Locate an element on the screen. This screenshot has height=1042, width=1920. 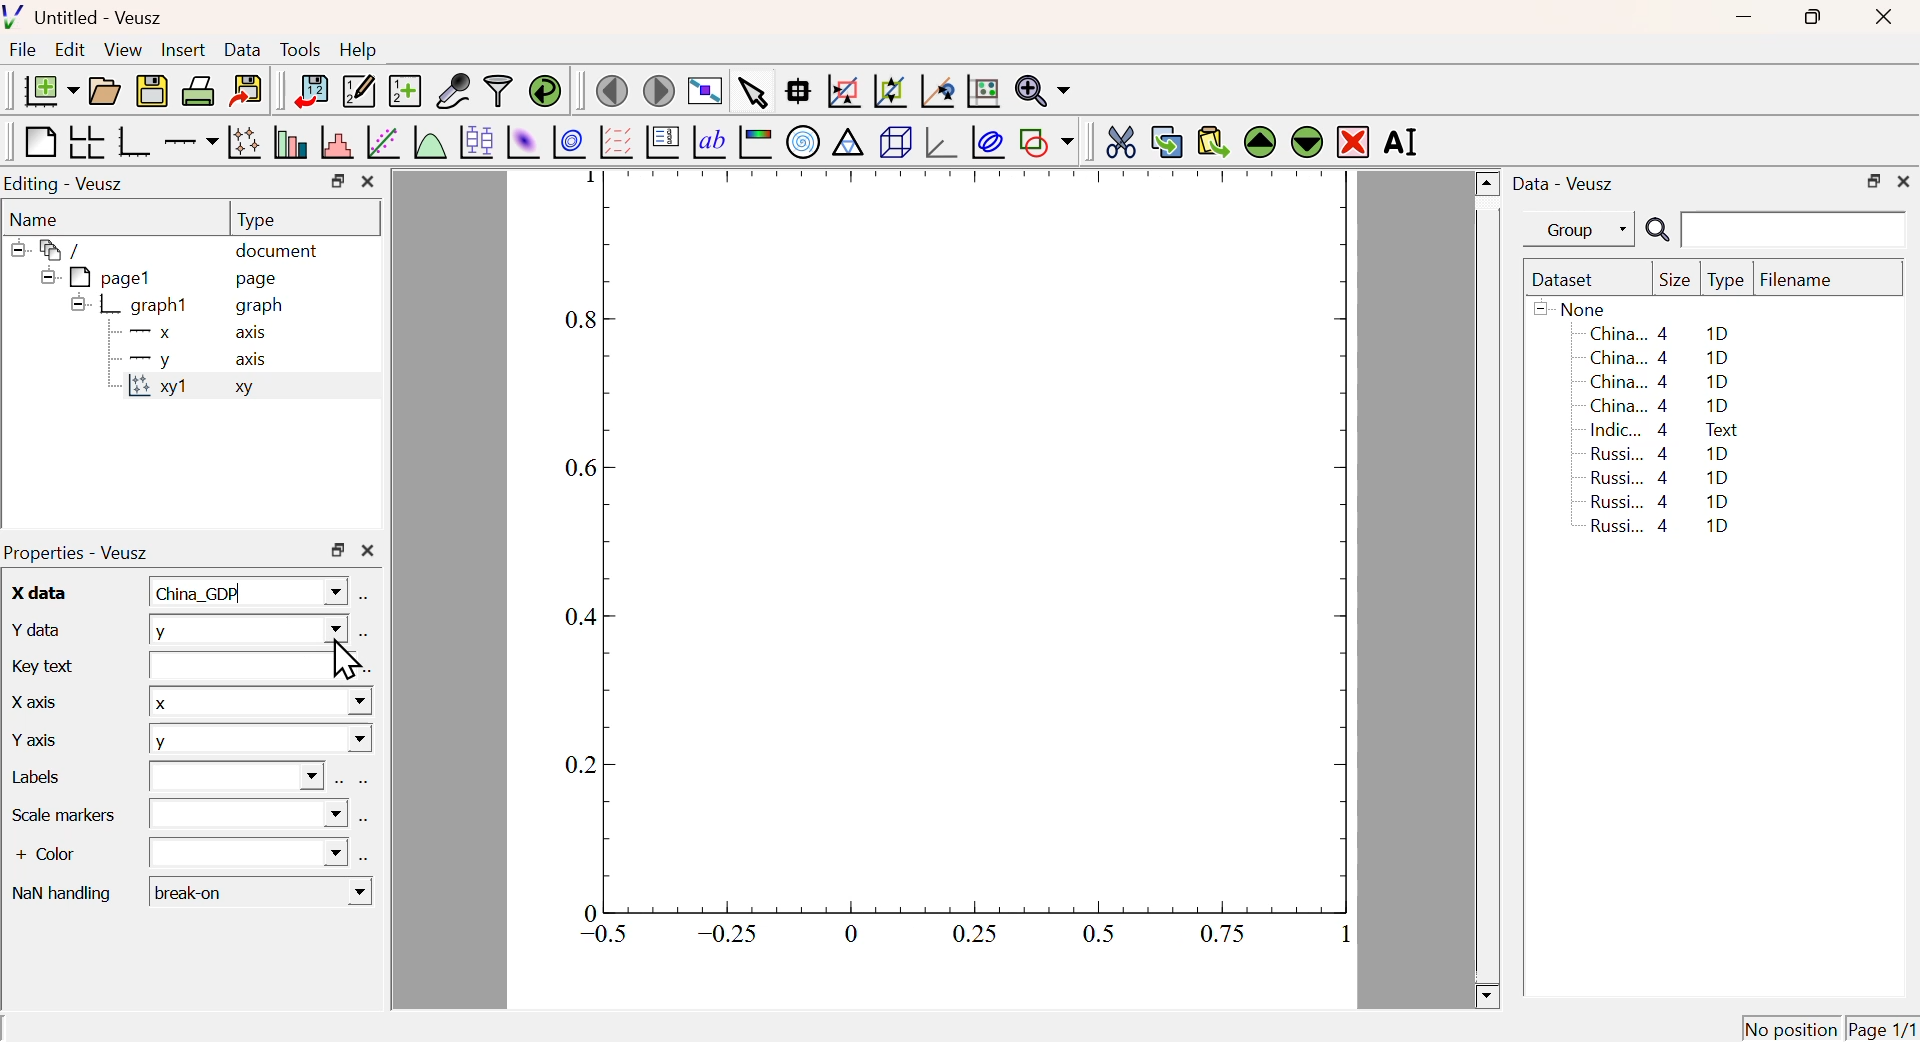
Add a shape is located at coordinates (1046, 141).